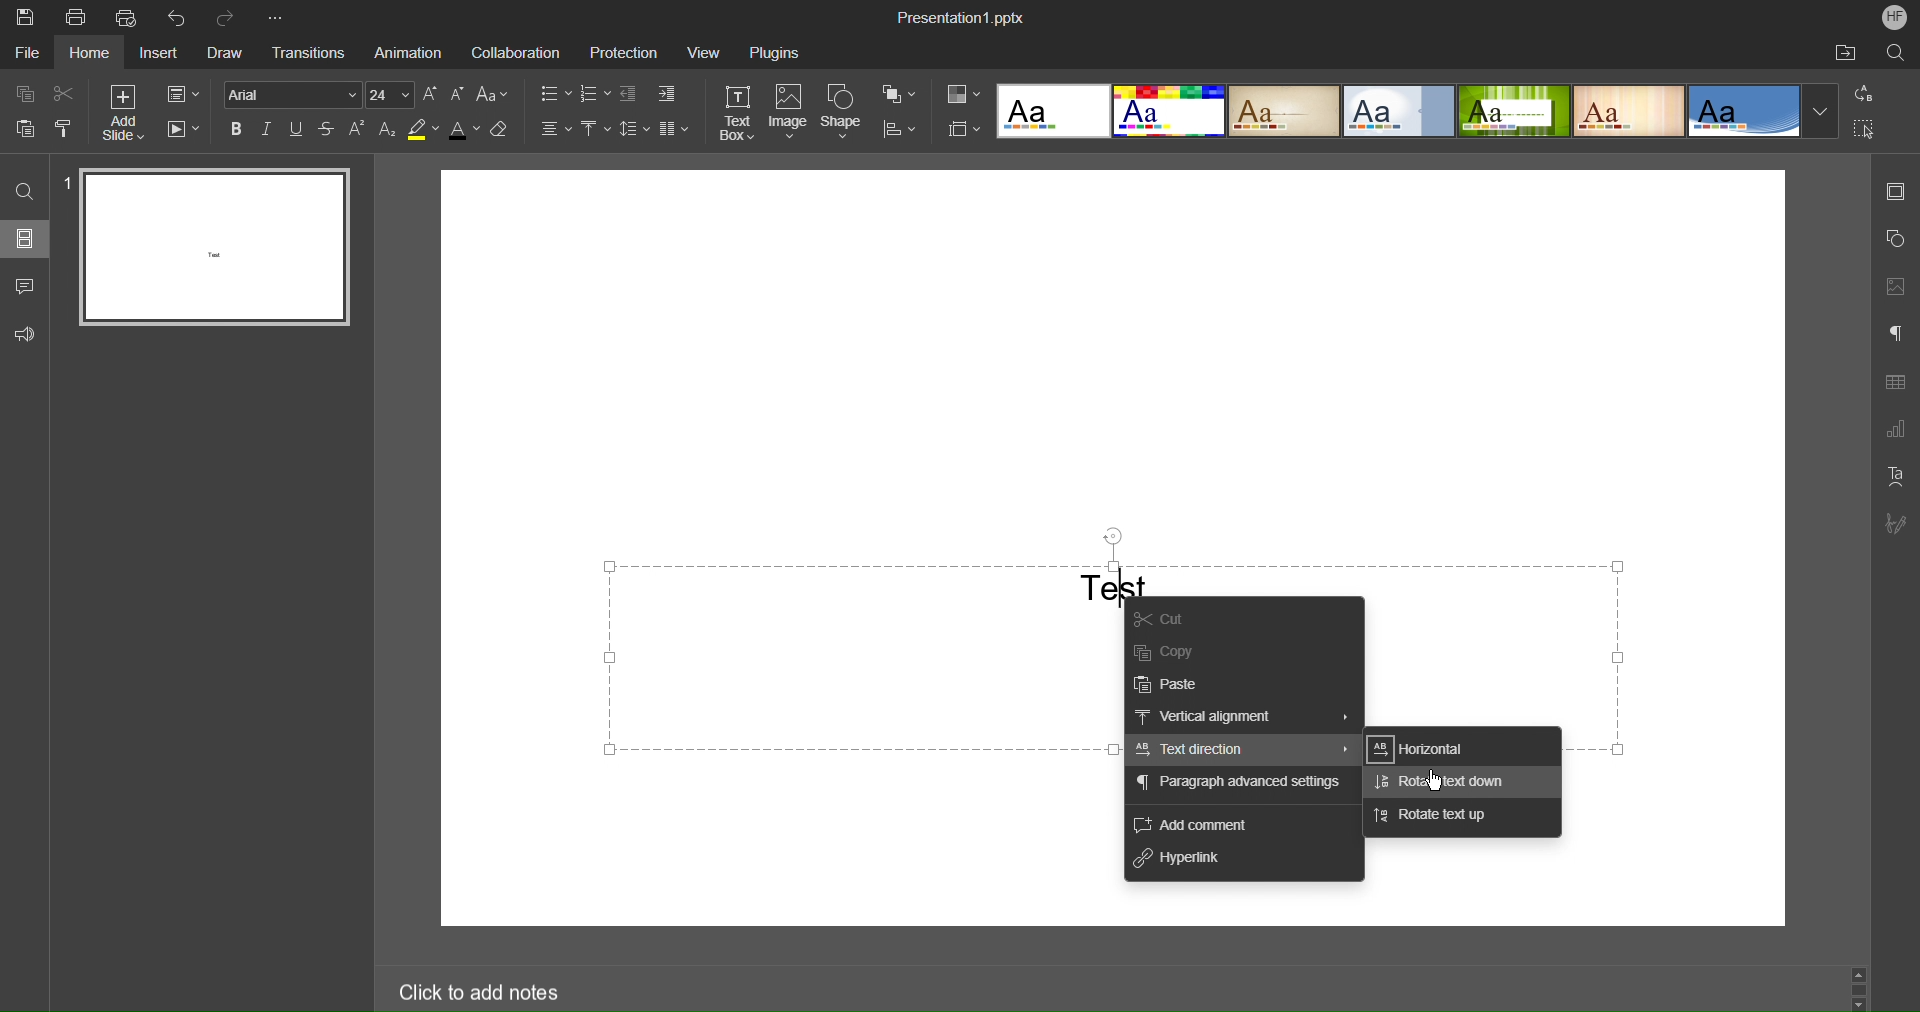 This screenshot has height=1012, width=1920. Describe the element at coordinates (1894, 335) in the screenshot. I see `Paragraph Settings` at that location.